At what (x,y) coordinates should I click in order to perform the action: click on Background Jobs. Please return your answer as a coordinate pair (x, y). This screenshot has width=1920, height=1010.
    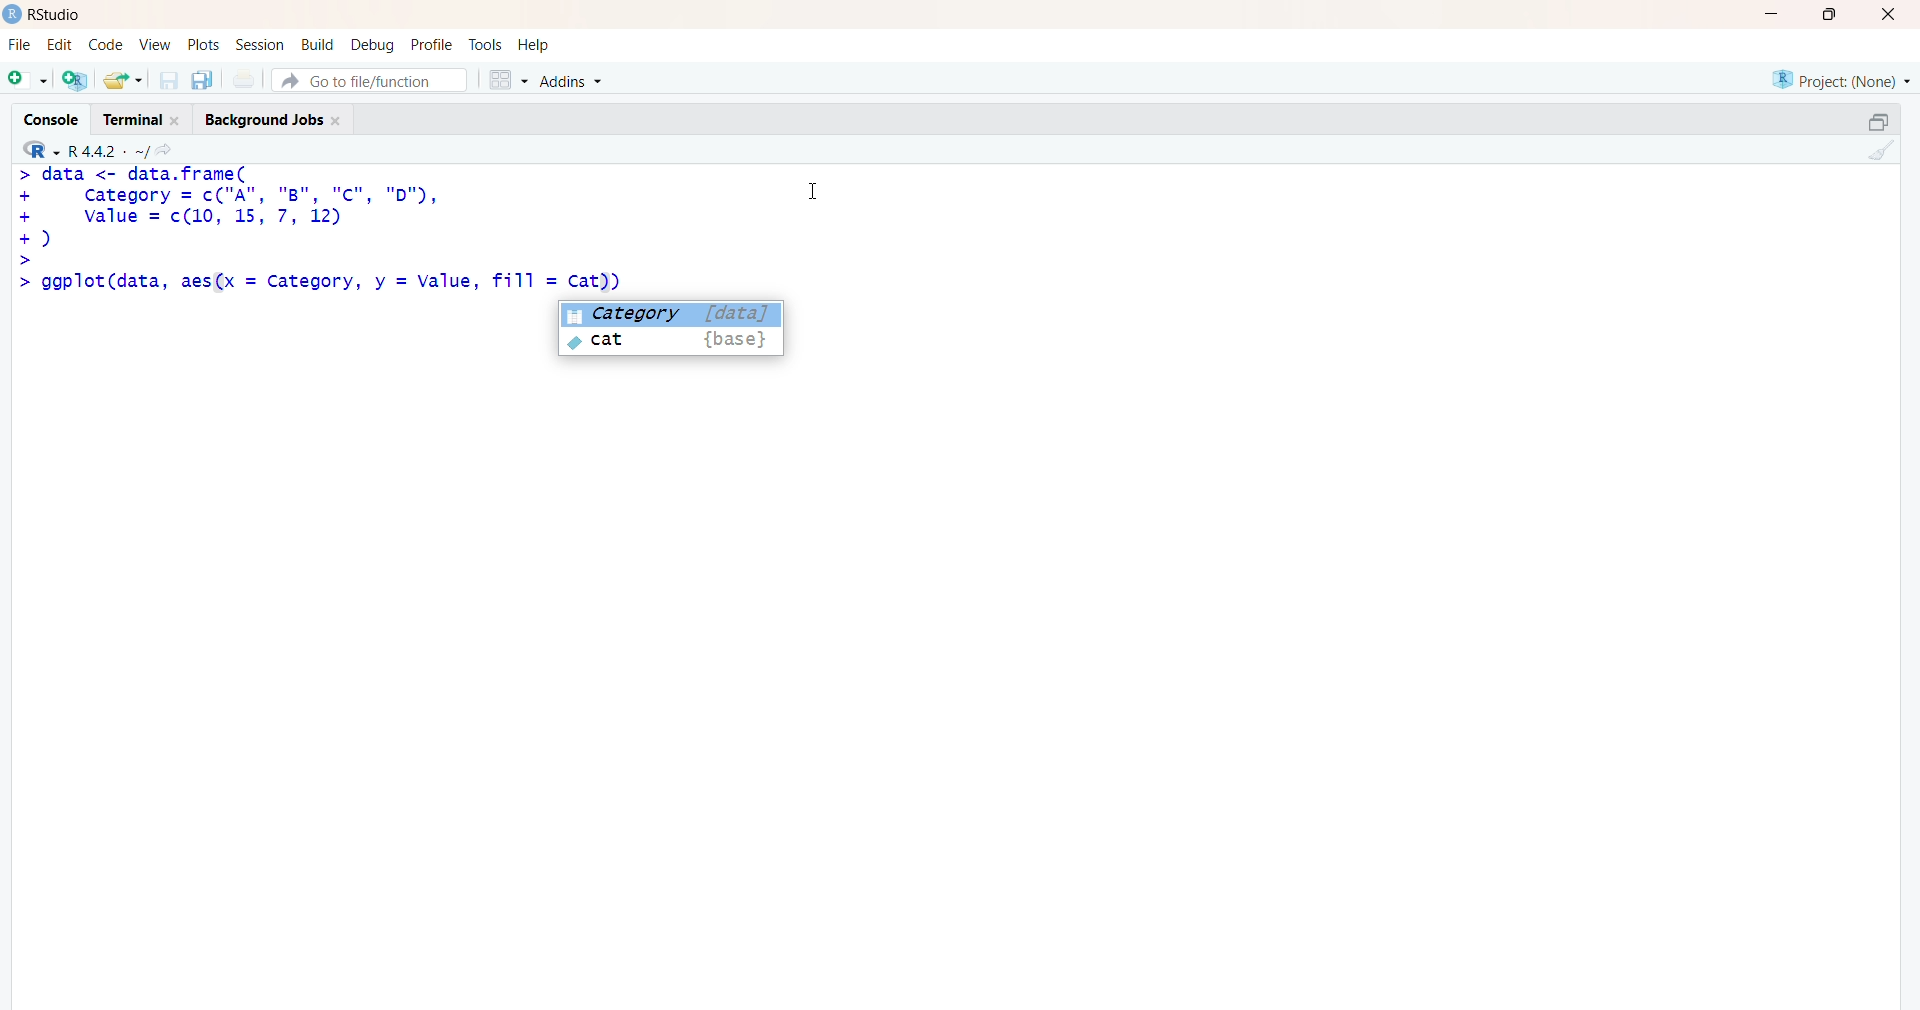
    Looking at the image, I should click on (272, 116).